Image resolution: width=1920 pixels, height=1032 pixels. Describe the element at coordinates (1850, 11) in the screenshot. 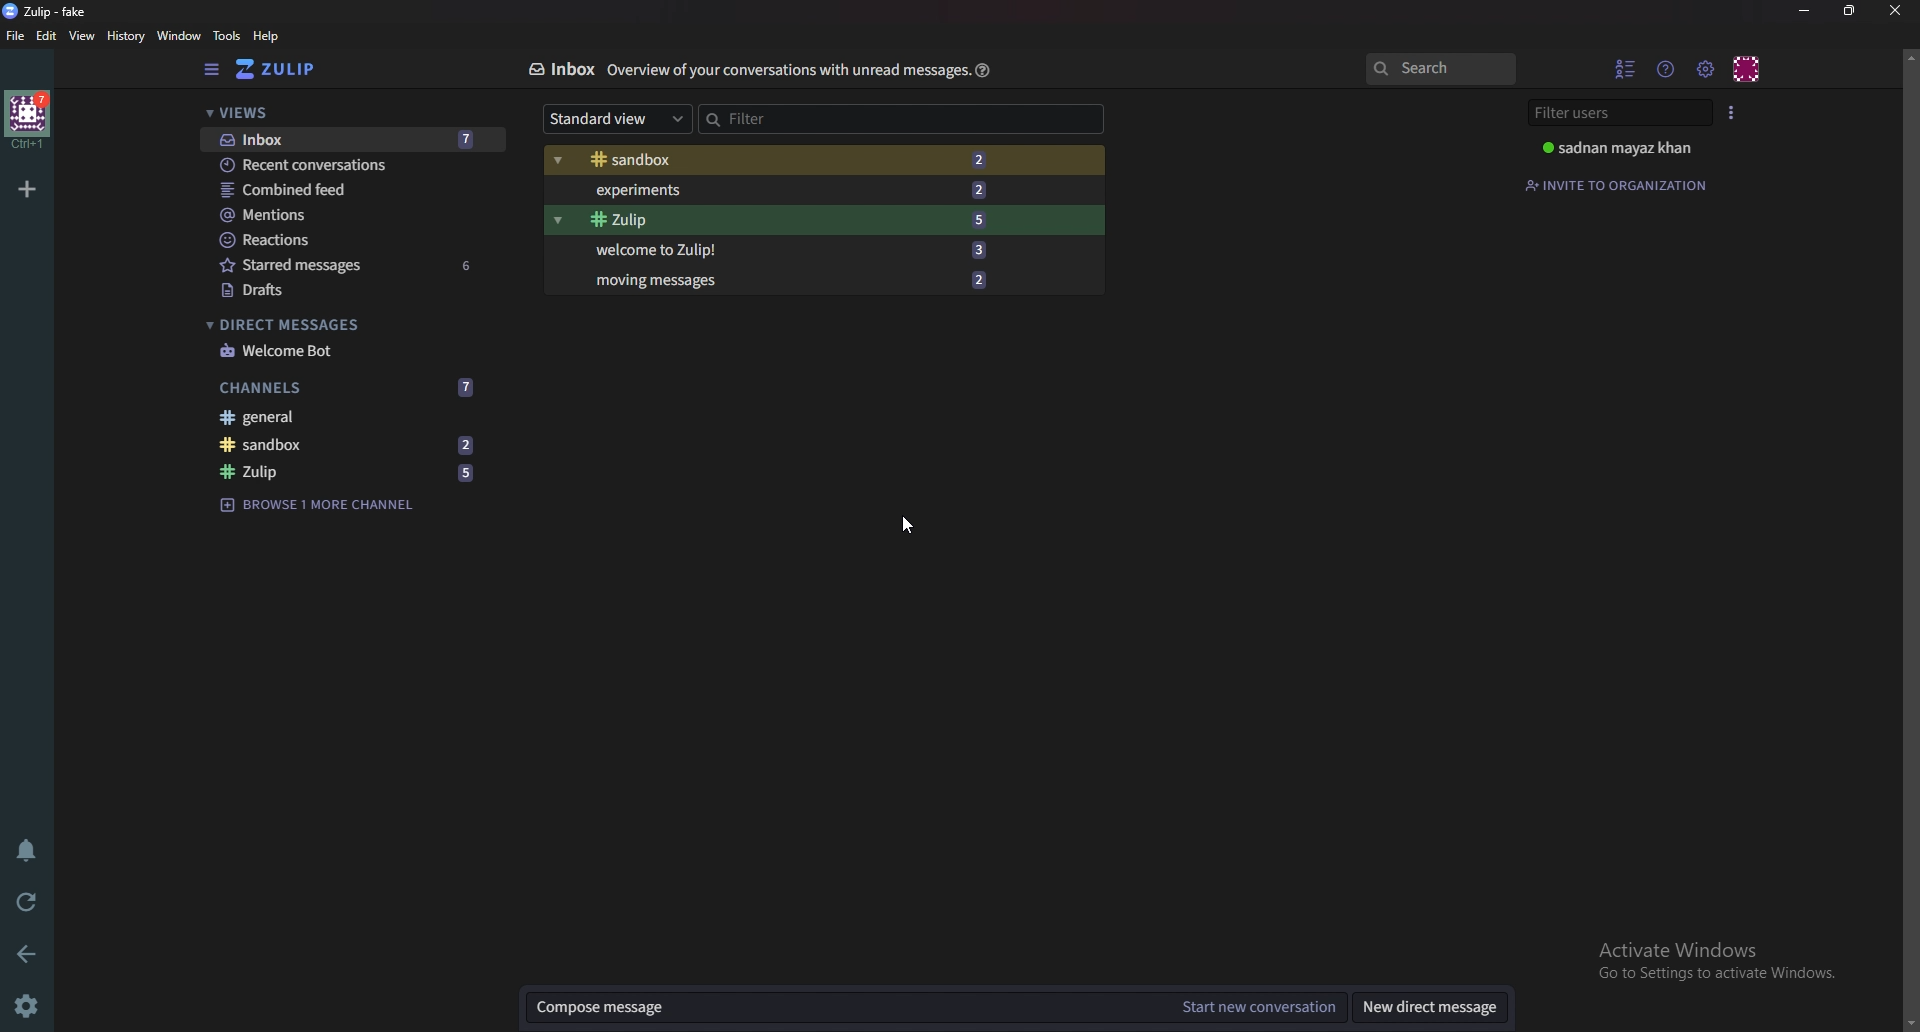

I see `Resize` at that location.